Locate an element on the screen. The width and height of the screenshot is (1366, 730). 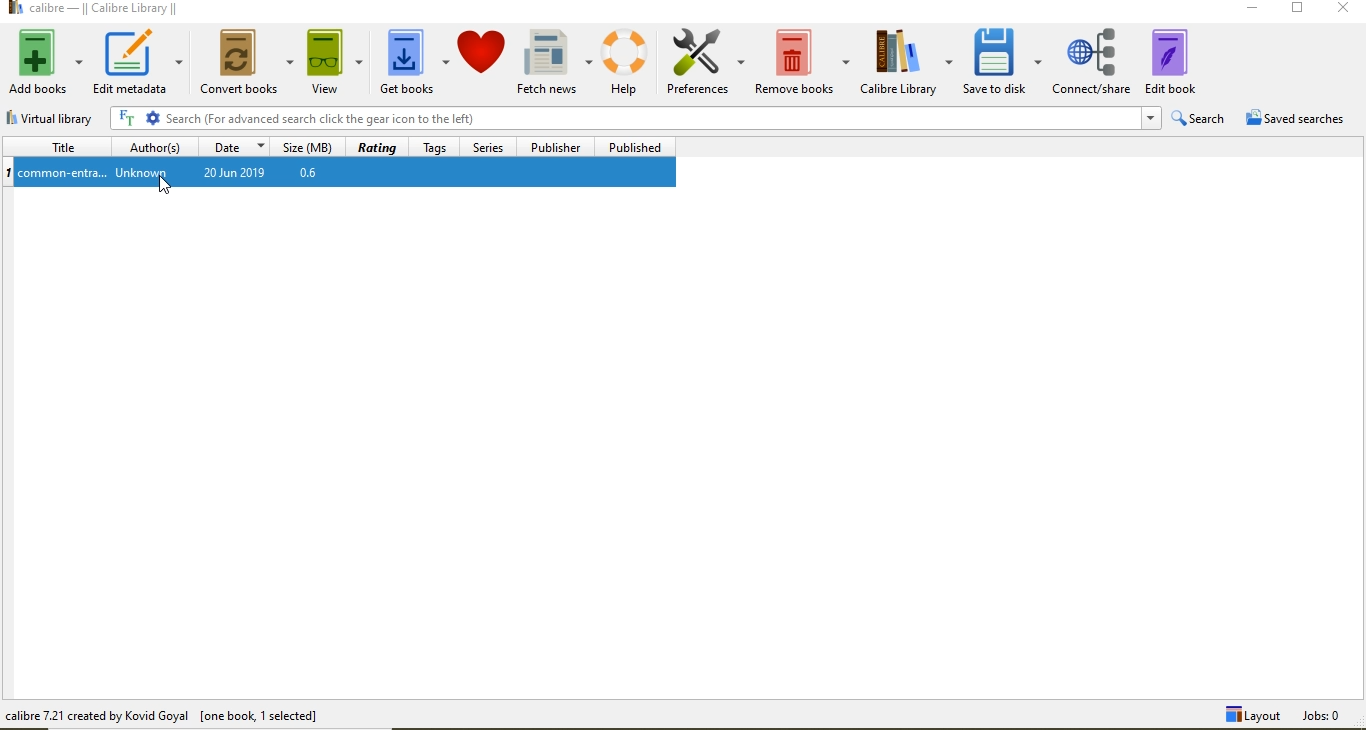
save to disk is located at coordinates (1004, 63).